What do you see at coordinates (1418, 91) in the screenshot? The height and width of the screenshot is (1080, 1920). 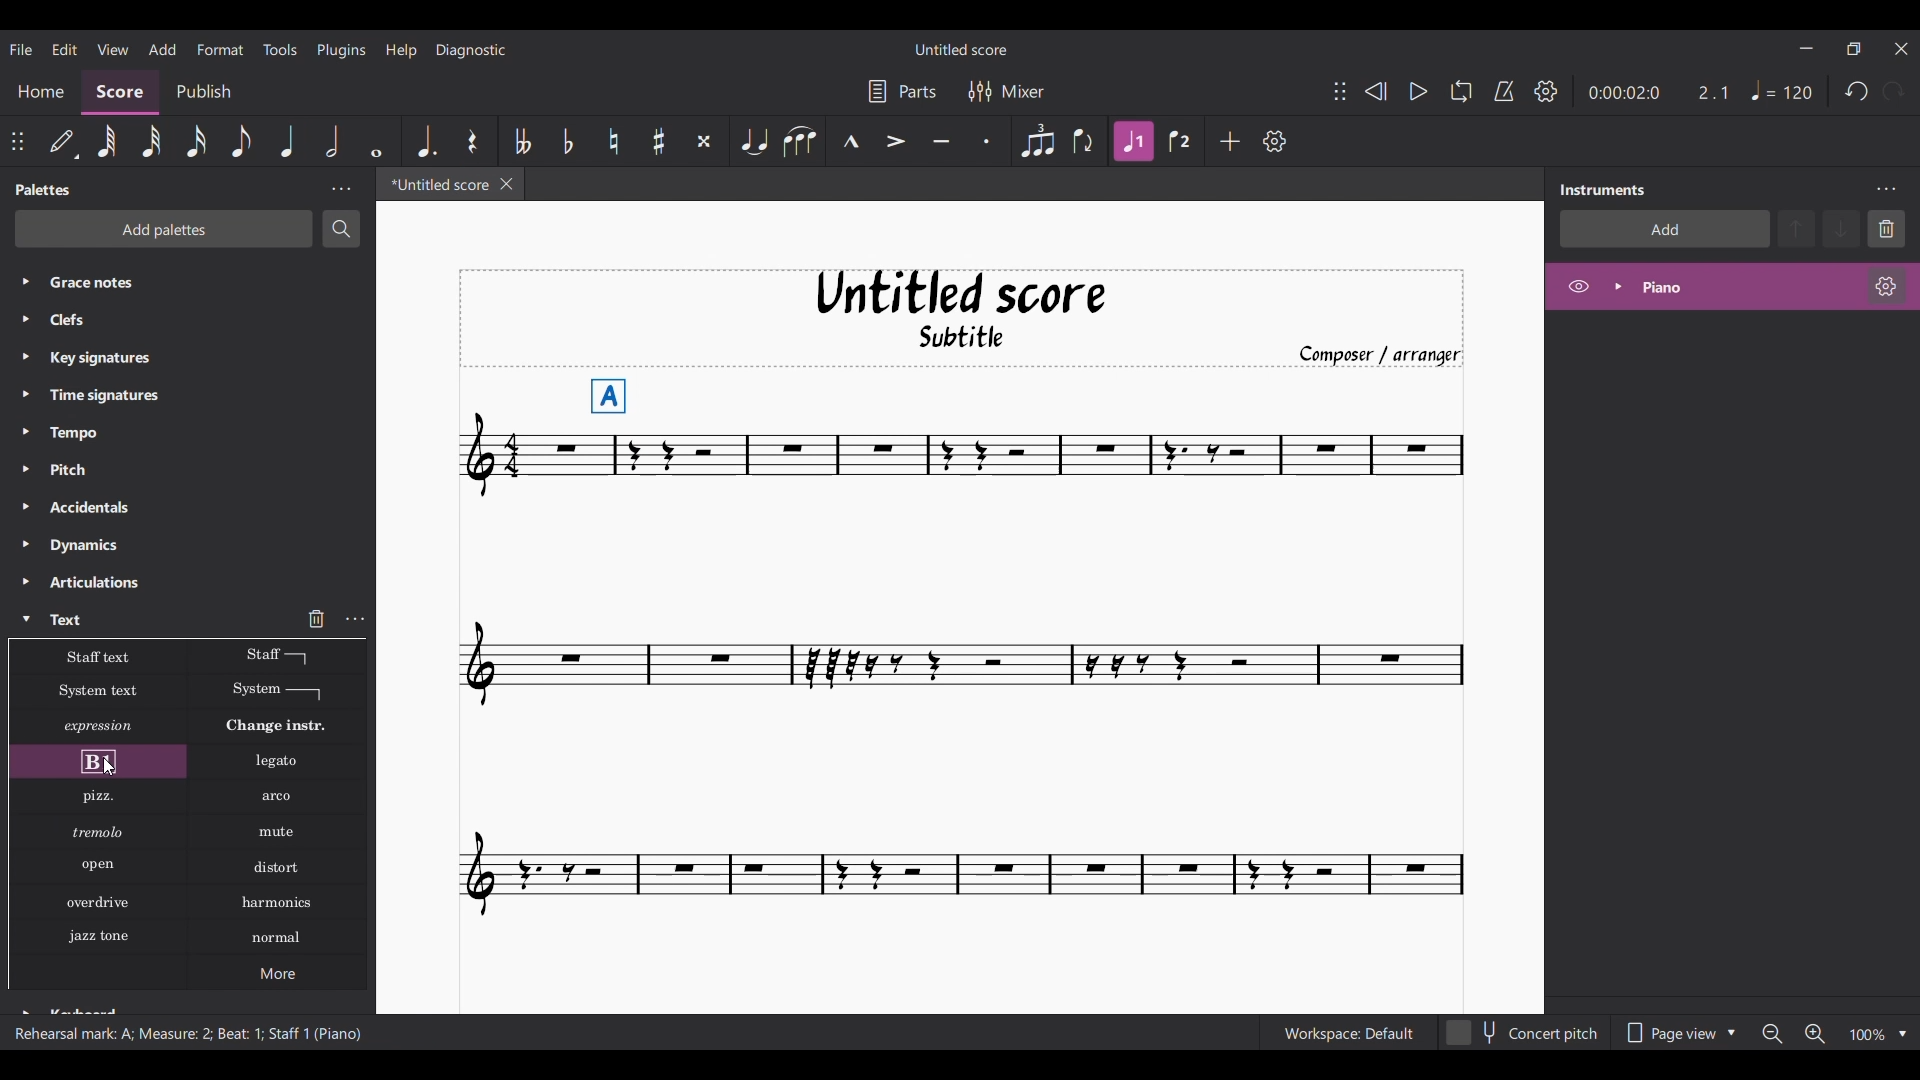 I see `Play` at bounding box center [1418, 91].